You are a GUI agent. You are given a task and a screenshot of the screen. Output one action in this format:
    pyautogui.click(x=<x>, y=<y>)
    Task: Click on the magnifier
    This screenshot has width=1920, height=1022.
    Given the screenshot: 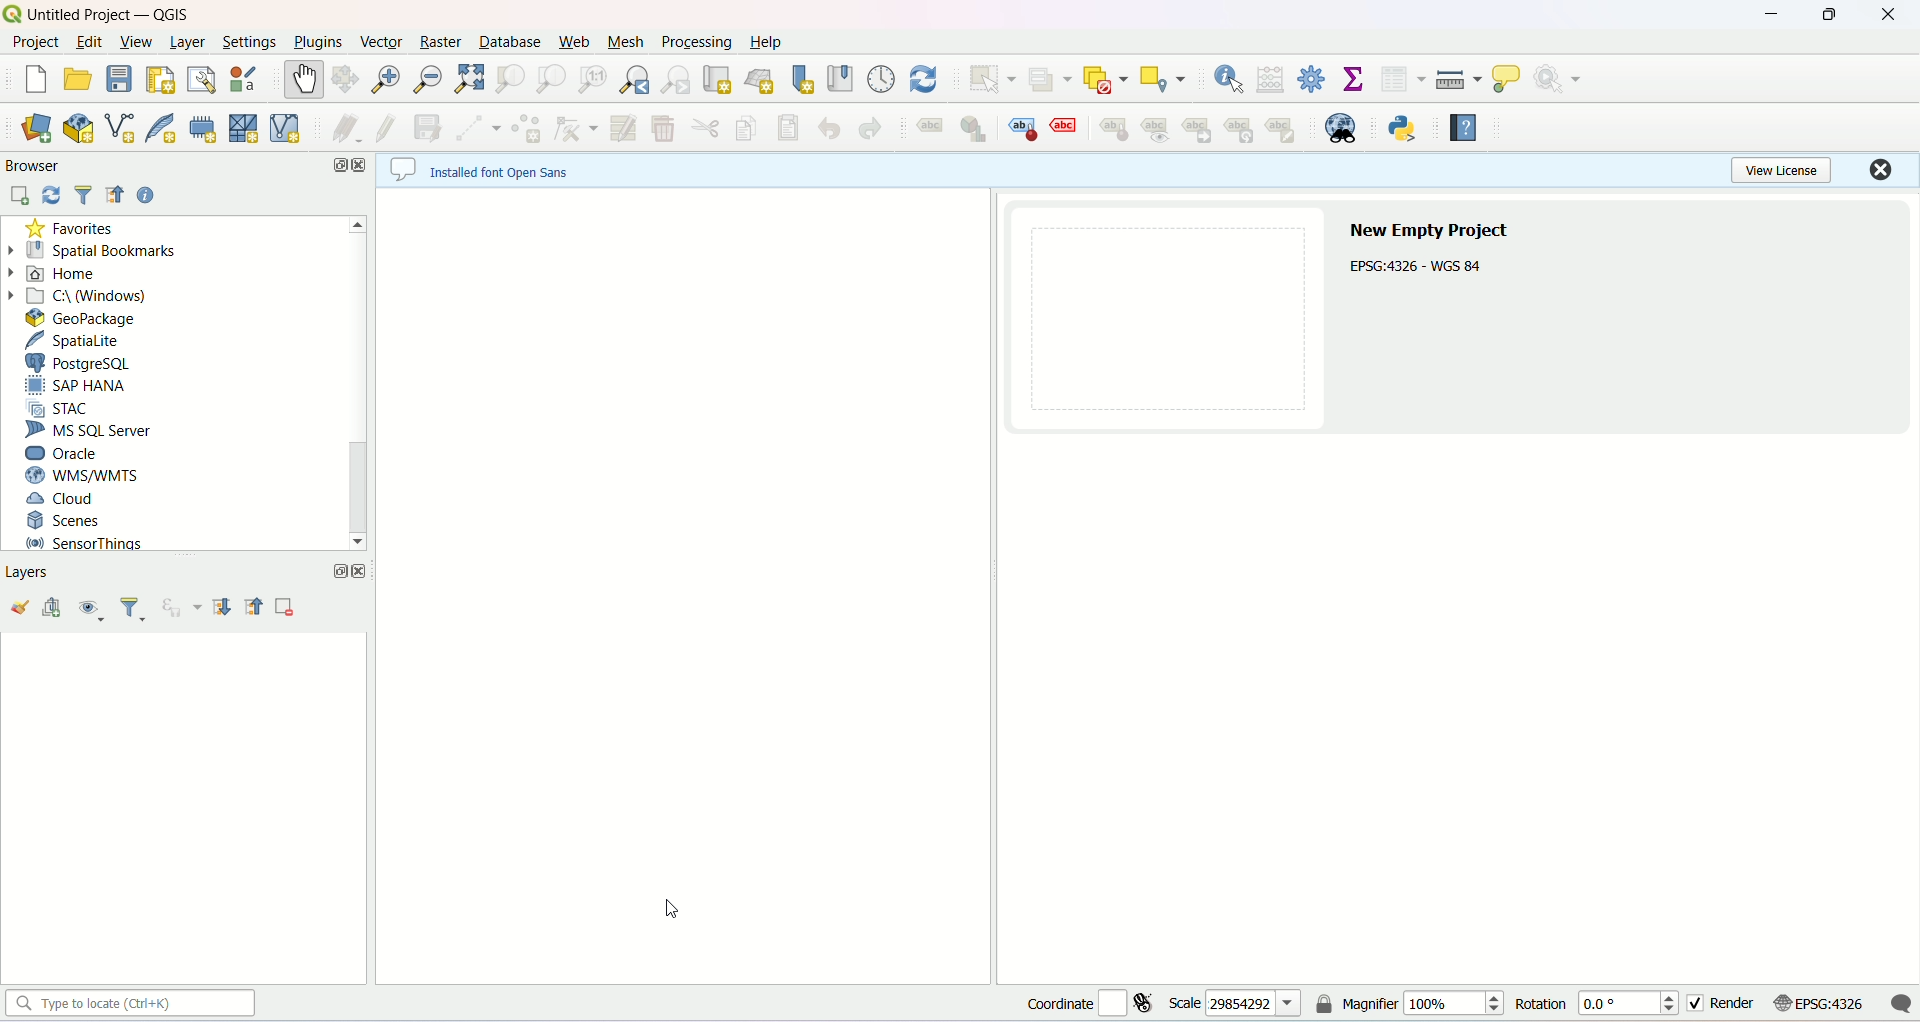 What is the action you would take?
    pyautogui.click(x=1372, y=1006)
    